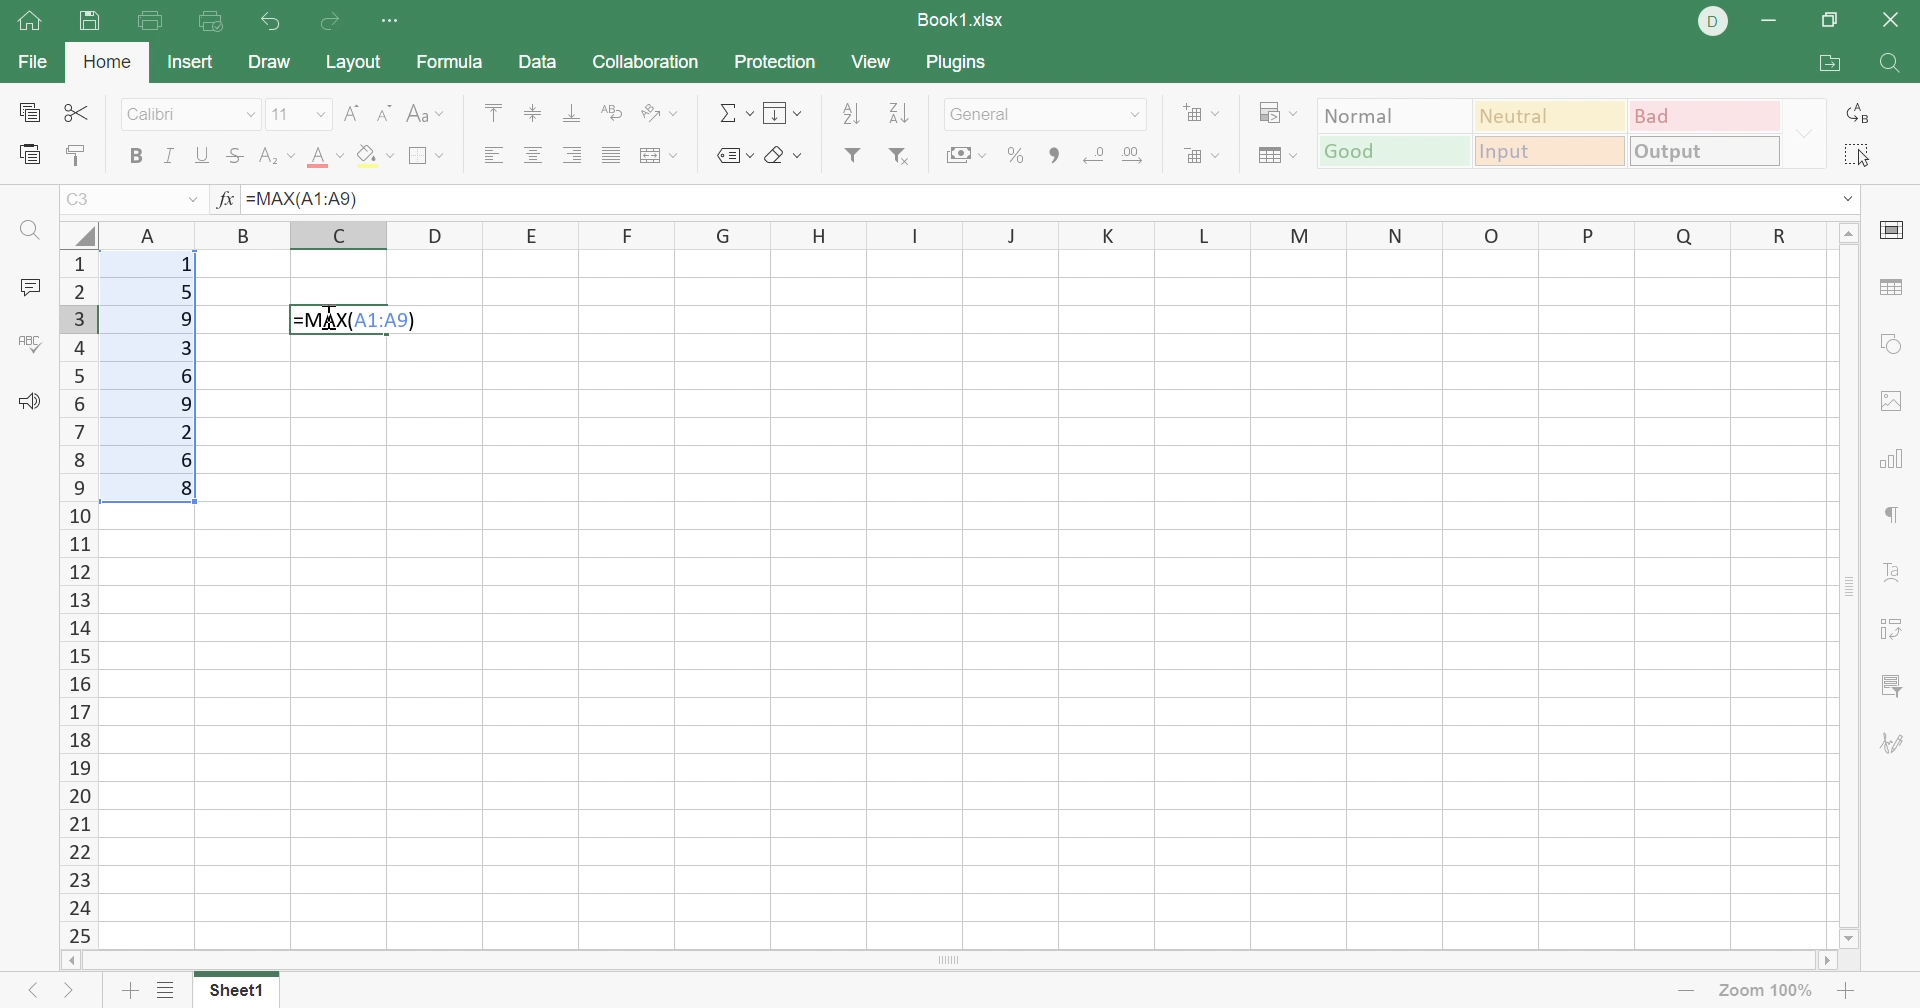 The image size is (1920, 1008). Describe the element at coordinates (107, 64) in the screenshot. I see `Home` at that location.